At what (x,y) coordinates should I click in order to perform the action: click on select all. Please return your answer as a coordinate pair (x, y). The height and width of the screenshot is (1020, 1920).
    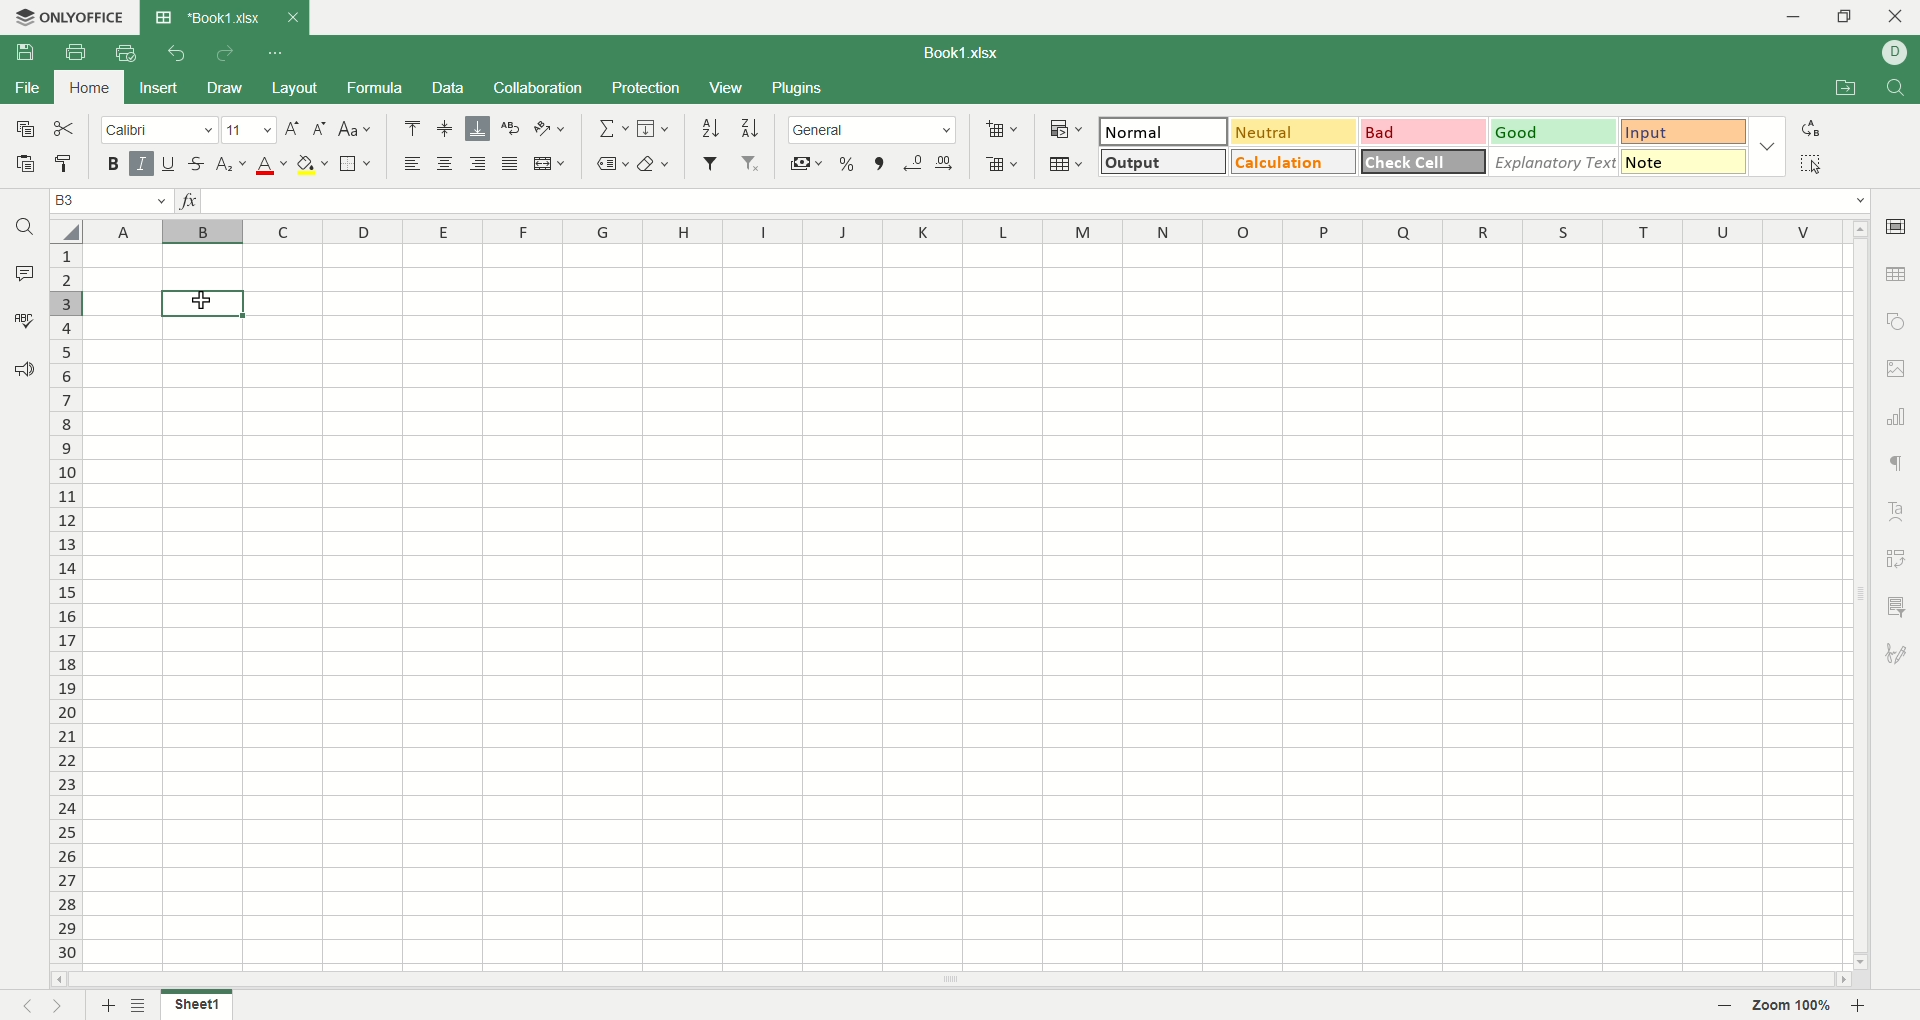
    Looking at the image, I should click on (1811, 163).